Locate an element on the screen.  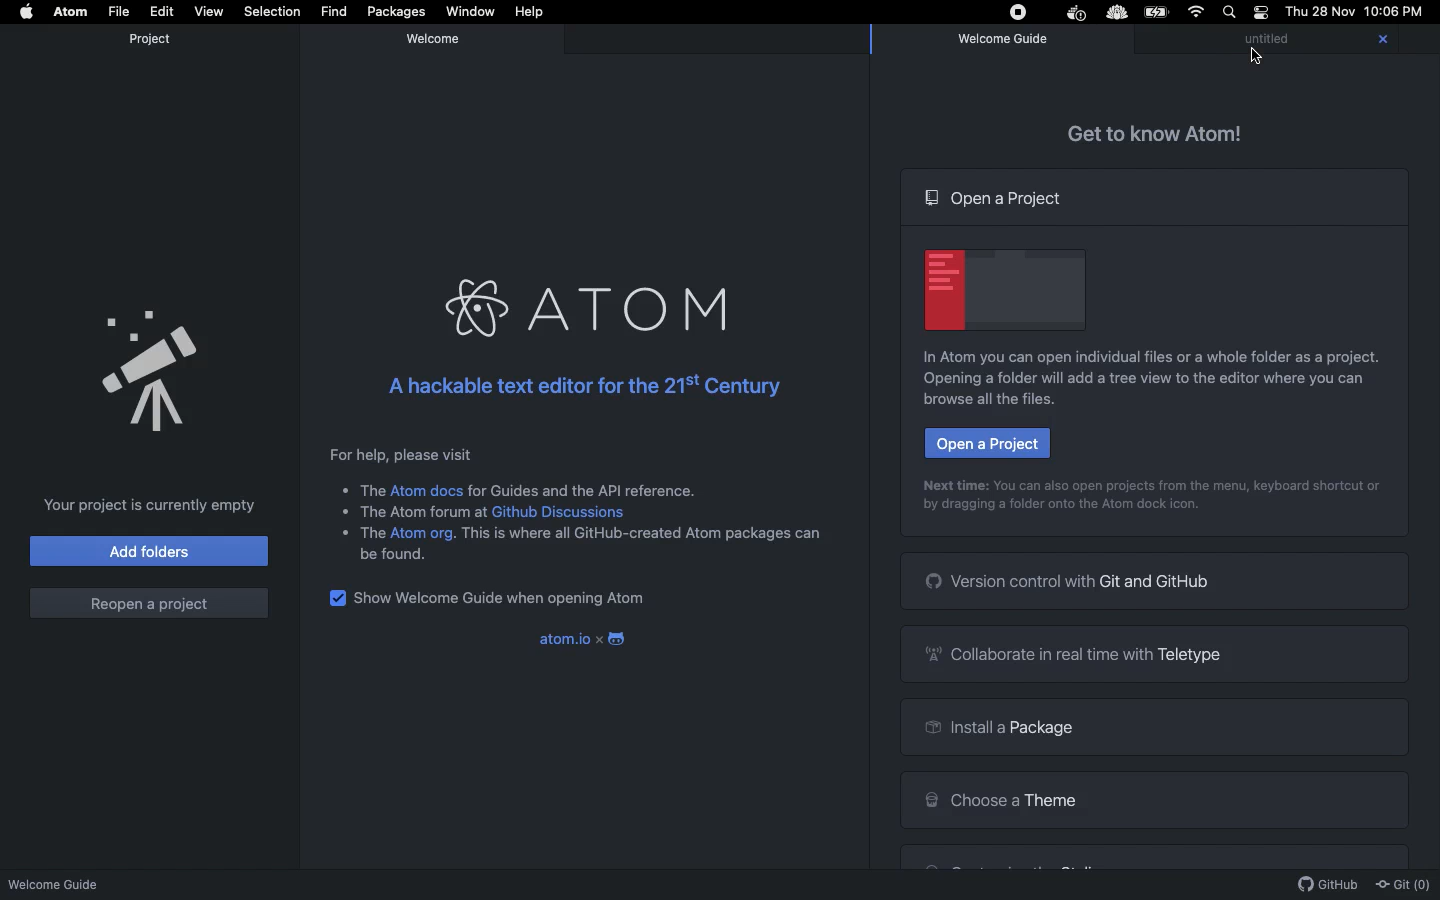
Screen is located at coordinates (998, 289).